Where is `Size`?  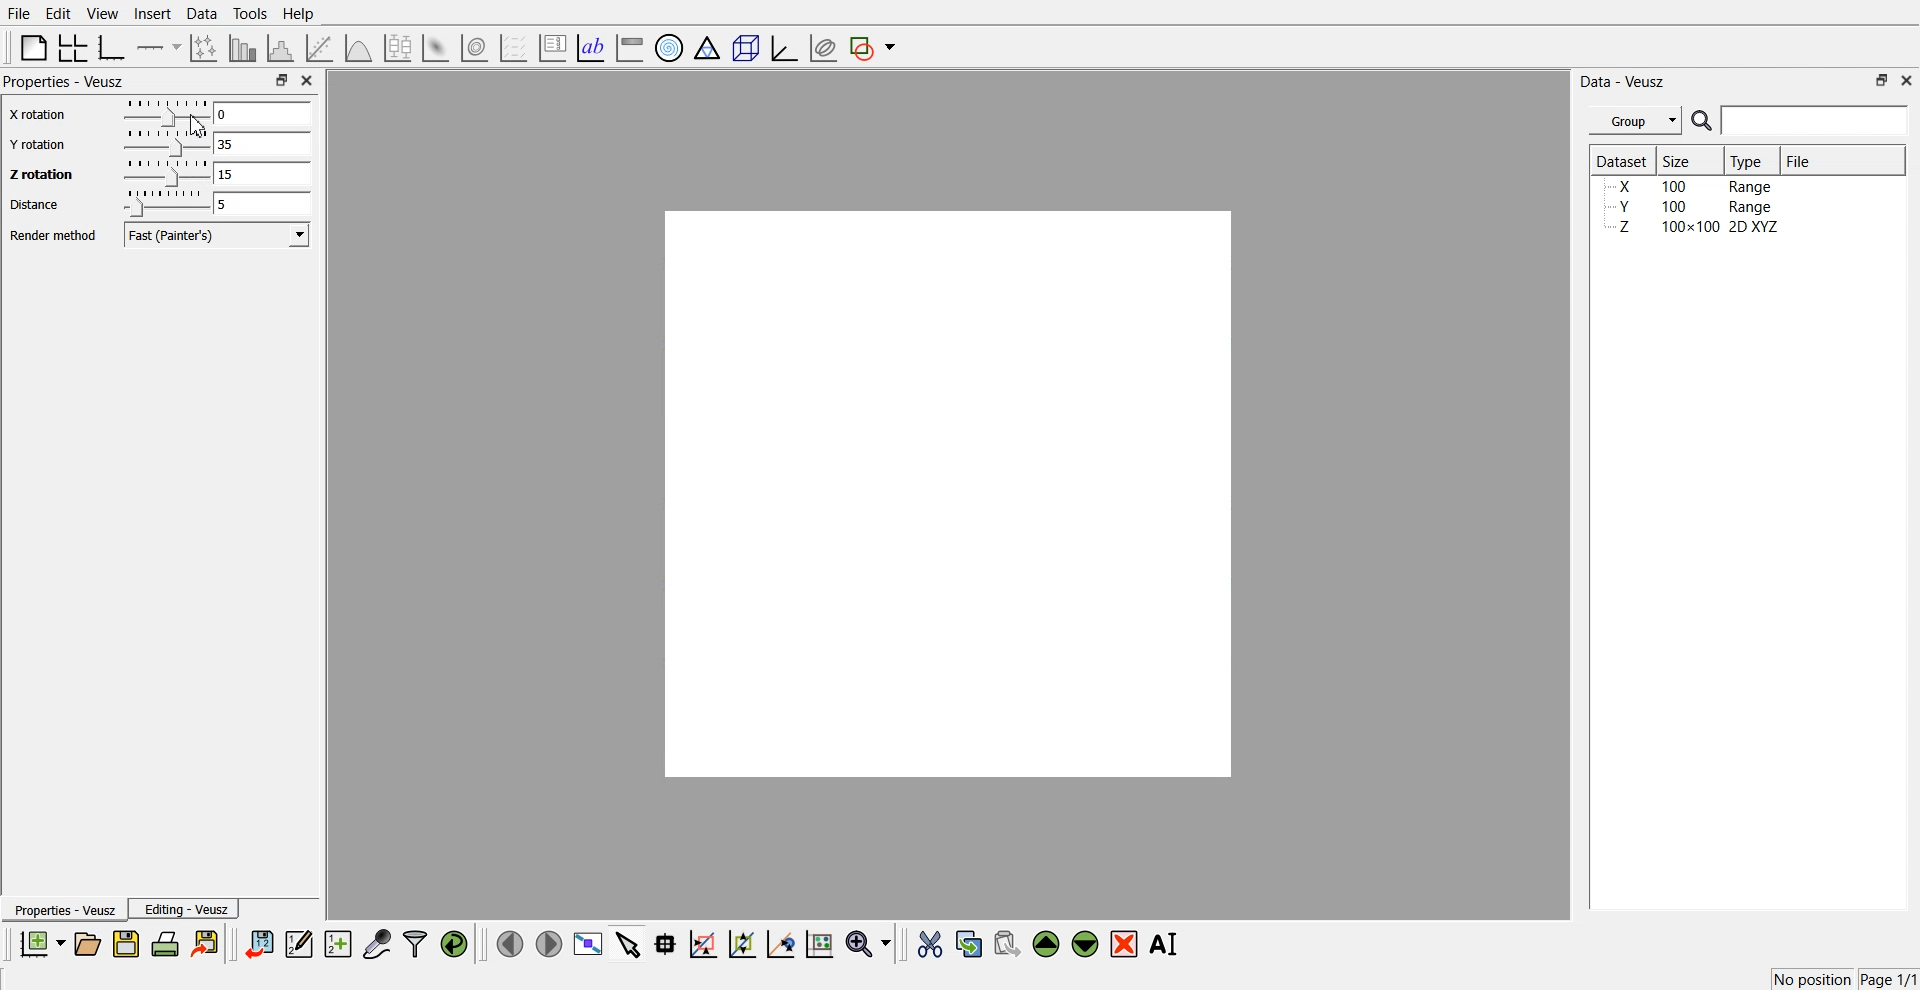 Size is located at coordinates (1680, 160).